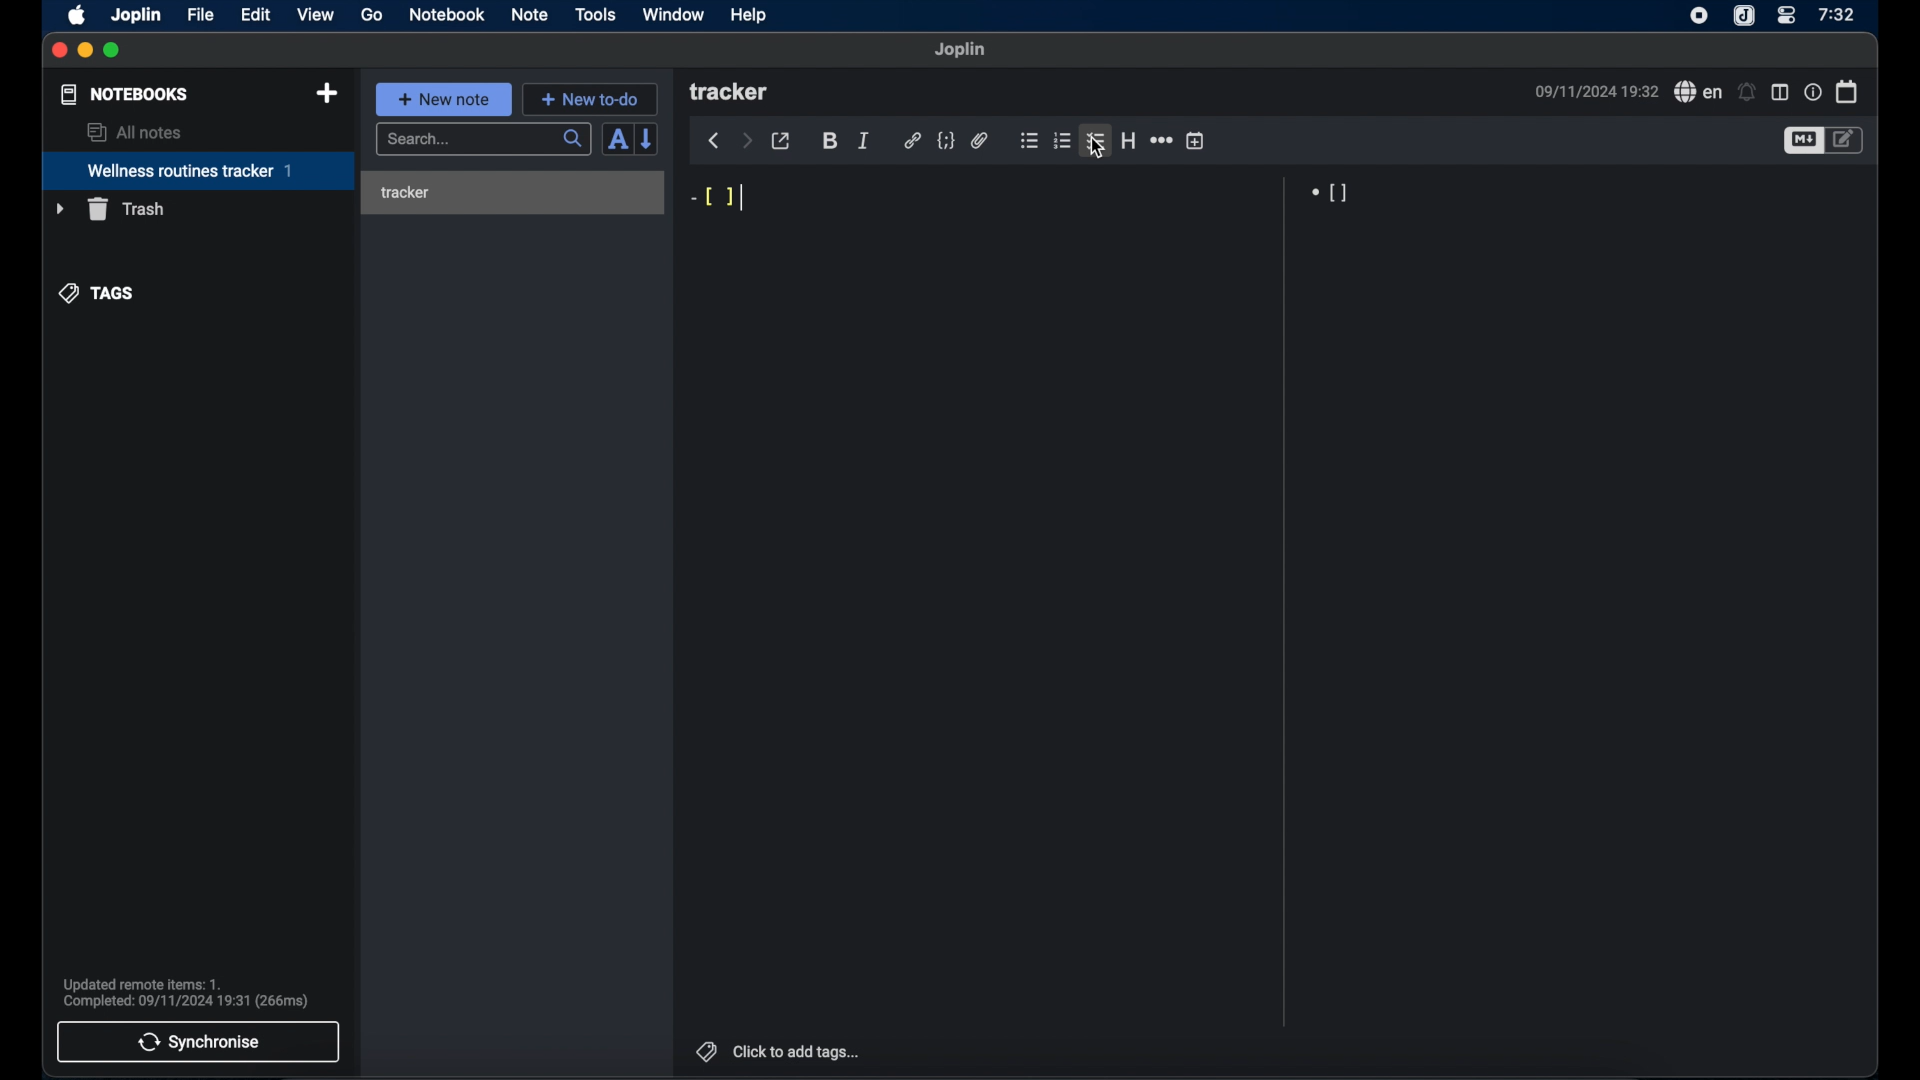 This screenshot has height=1080, width=1920. I want to click on joplin, so click(961, 50).